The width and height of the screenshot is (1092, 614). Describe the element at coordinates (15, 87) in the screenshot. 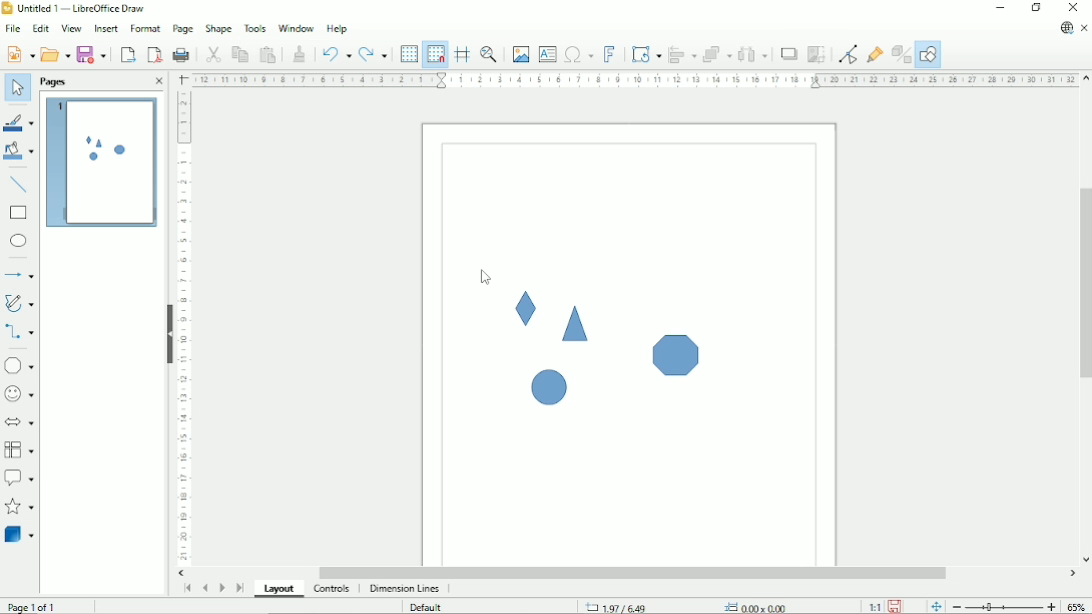

I see `Select` at that location.